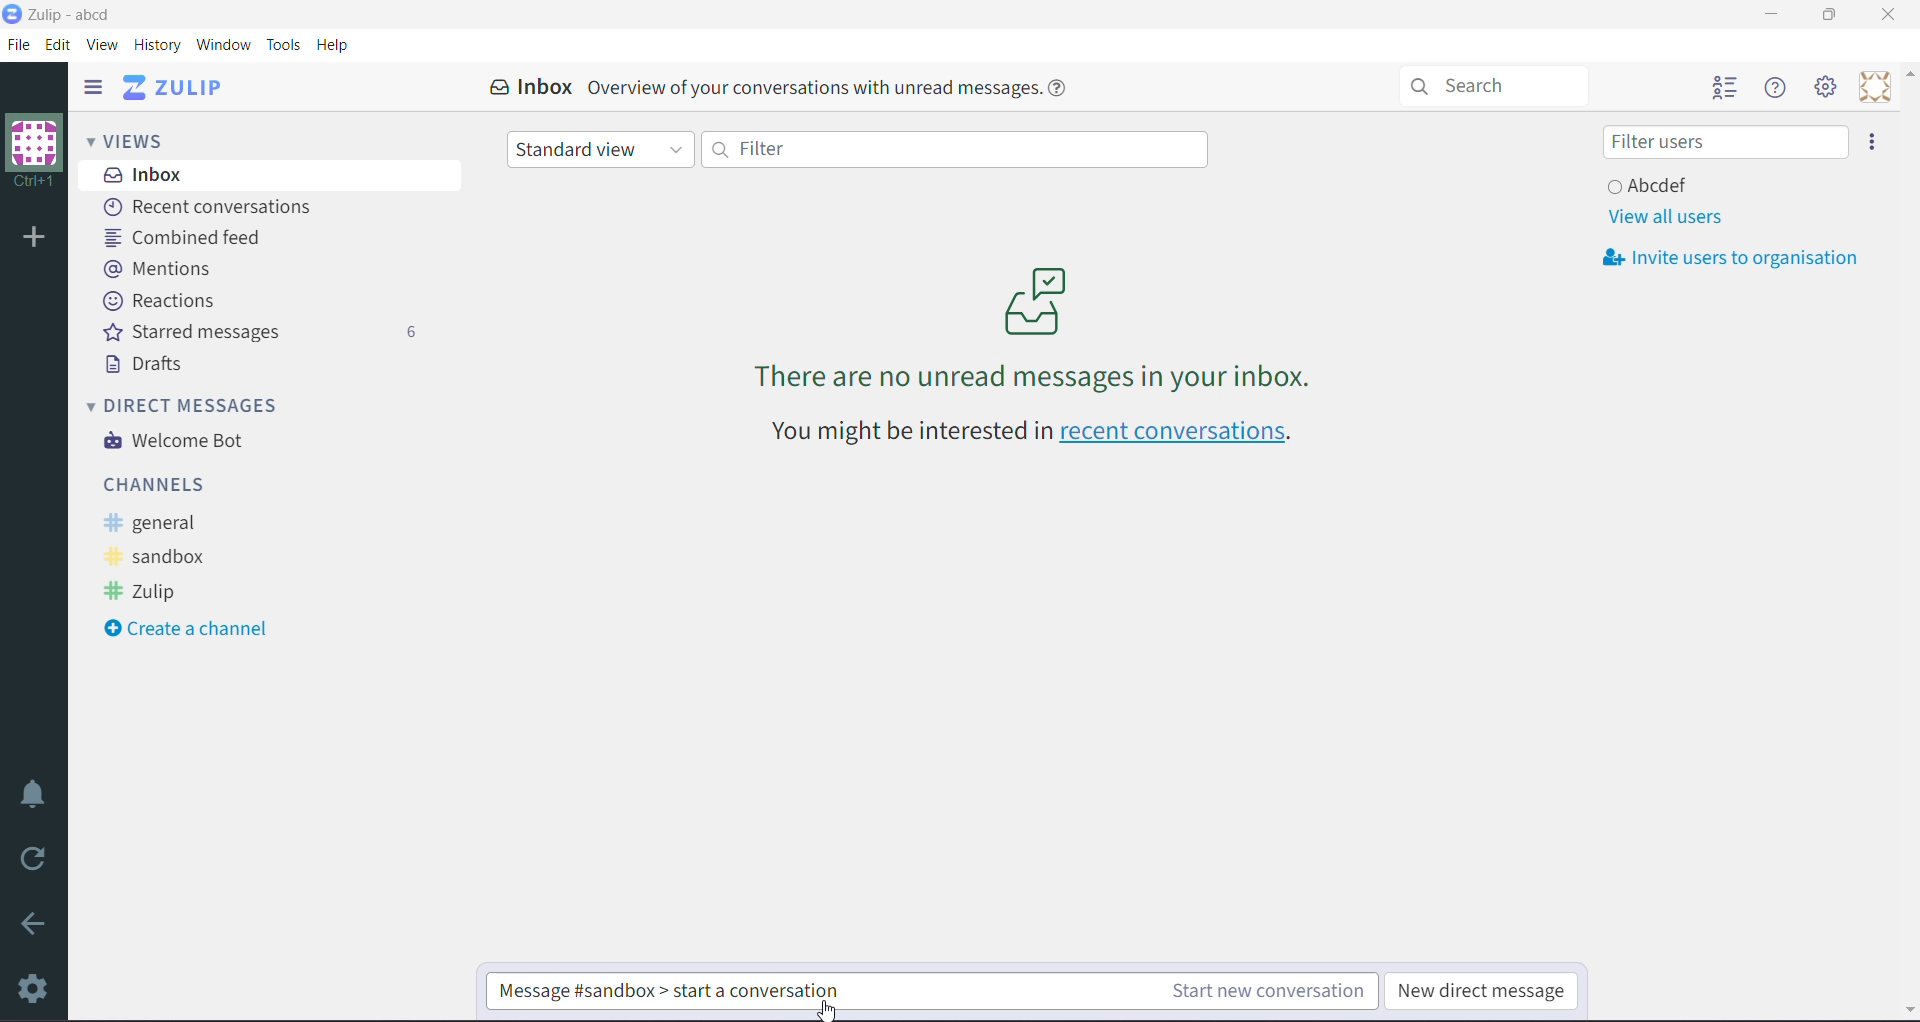 This screenshot has width=1920, height=1022. What do you see at coordinates (59, 44) in the screenshot?
I see `Edit` at bounding box center [59, 44].